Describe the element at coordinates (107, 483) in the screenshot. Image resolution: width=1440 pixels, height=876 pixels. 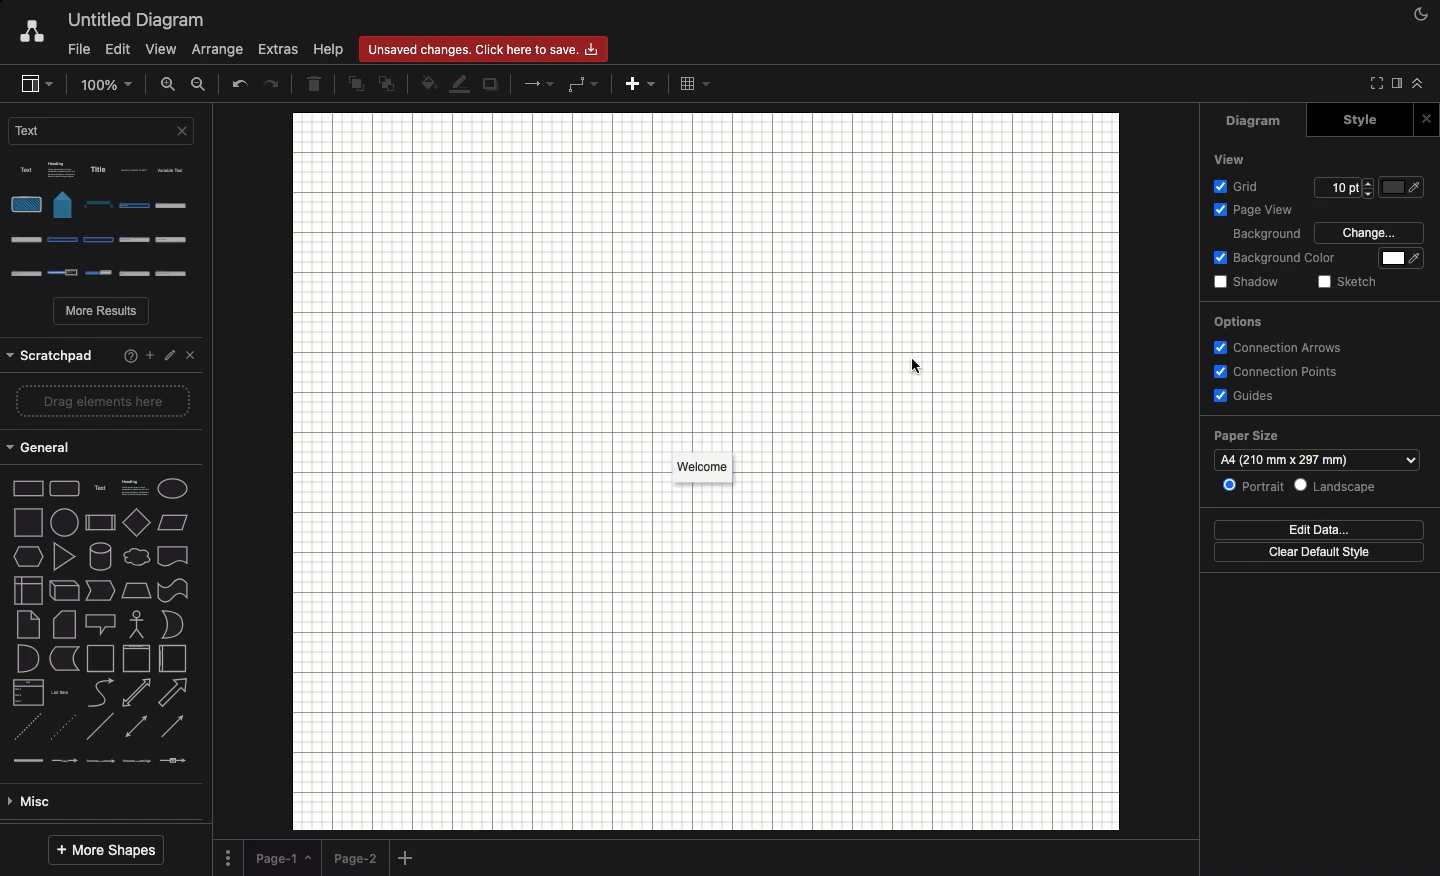
I see `shapes` at that location.